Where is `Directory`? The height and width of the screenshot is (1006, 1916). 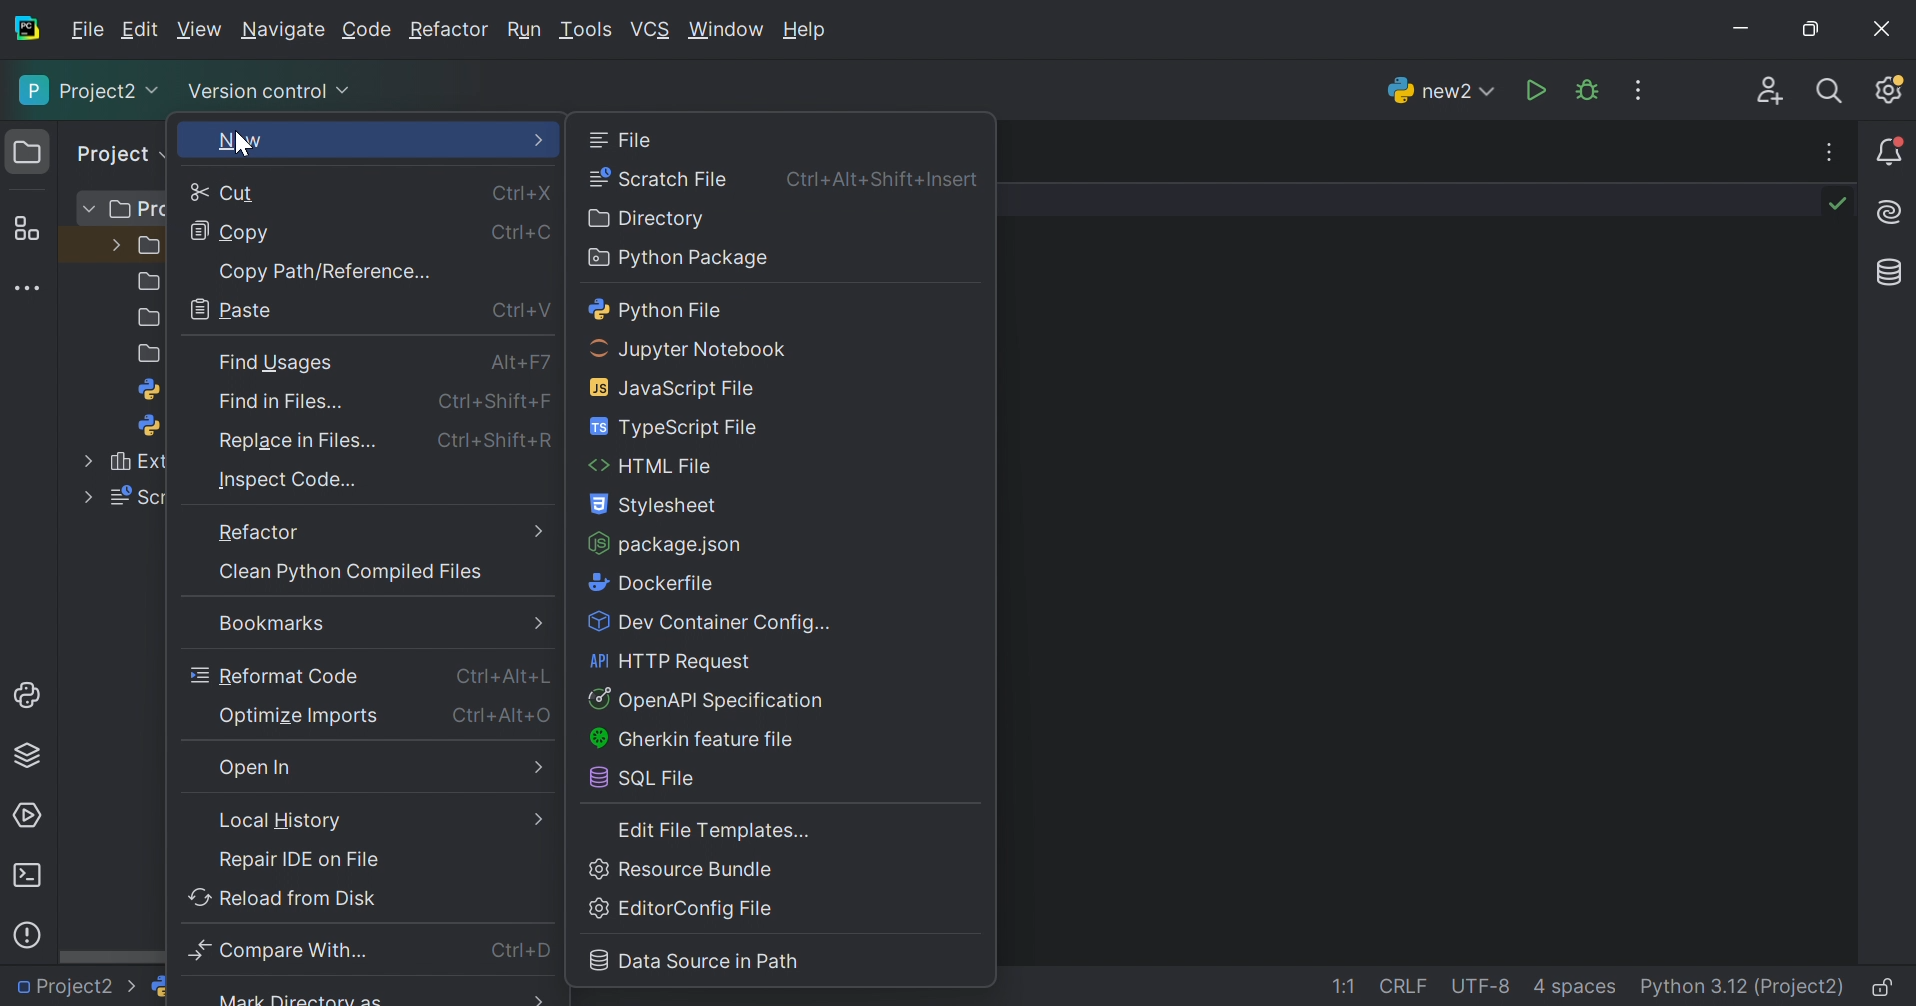 Directory is located at coordinates (649, 218).